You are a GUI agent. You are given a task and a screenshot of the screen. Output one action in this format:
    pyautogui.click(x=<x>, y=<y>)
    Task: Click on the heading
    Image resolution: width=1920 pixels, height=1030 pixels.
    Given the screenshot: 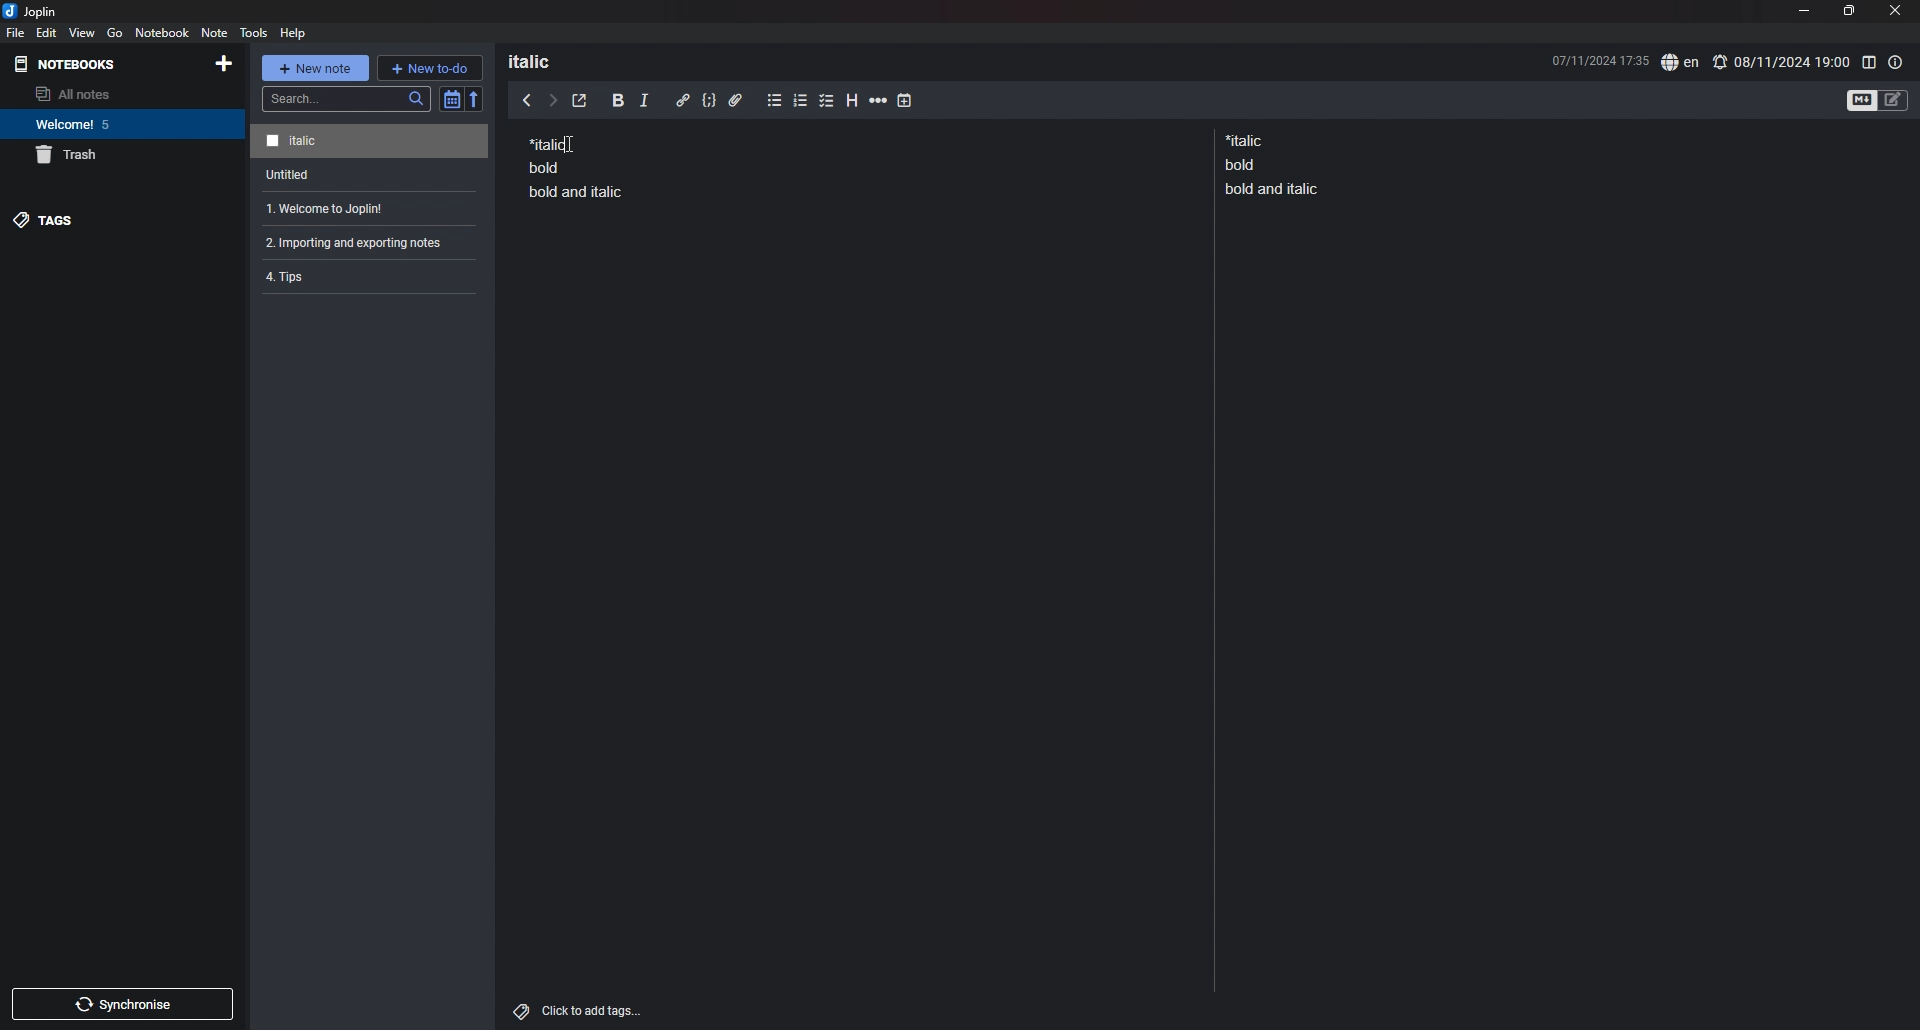 What is the action you would take?
    pyautogui.click(x=542, y=61)
    